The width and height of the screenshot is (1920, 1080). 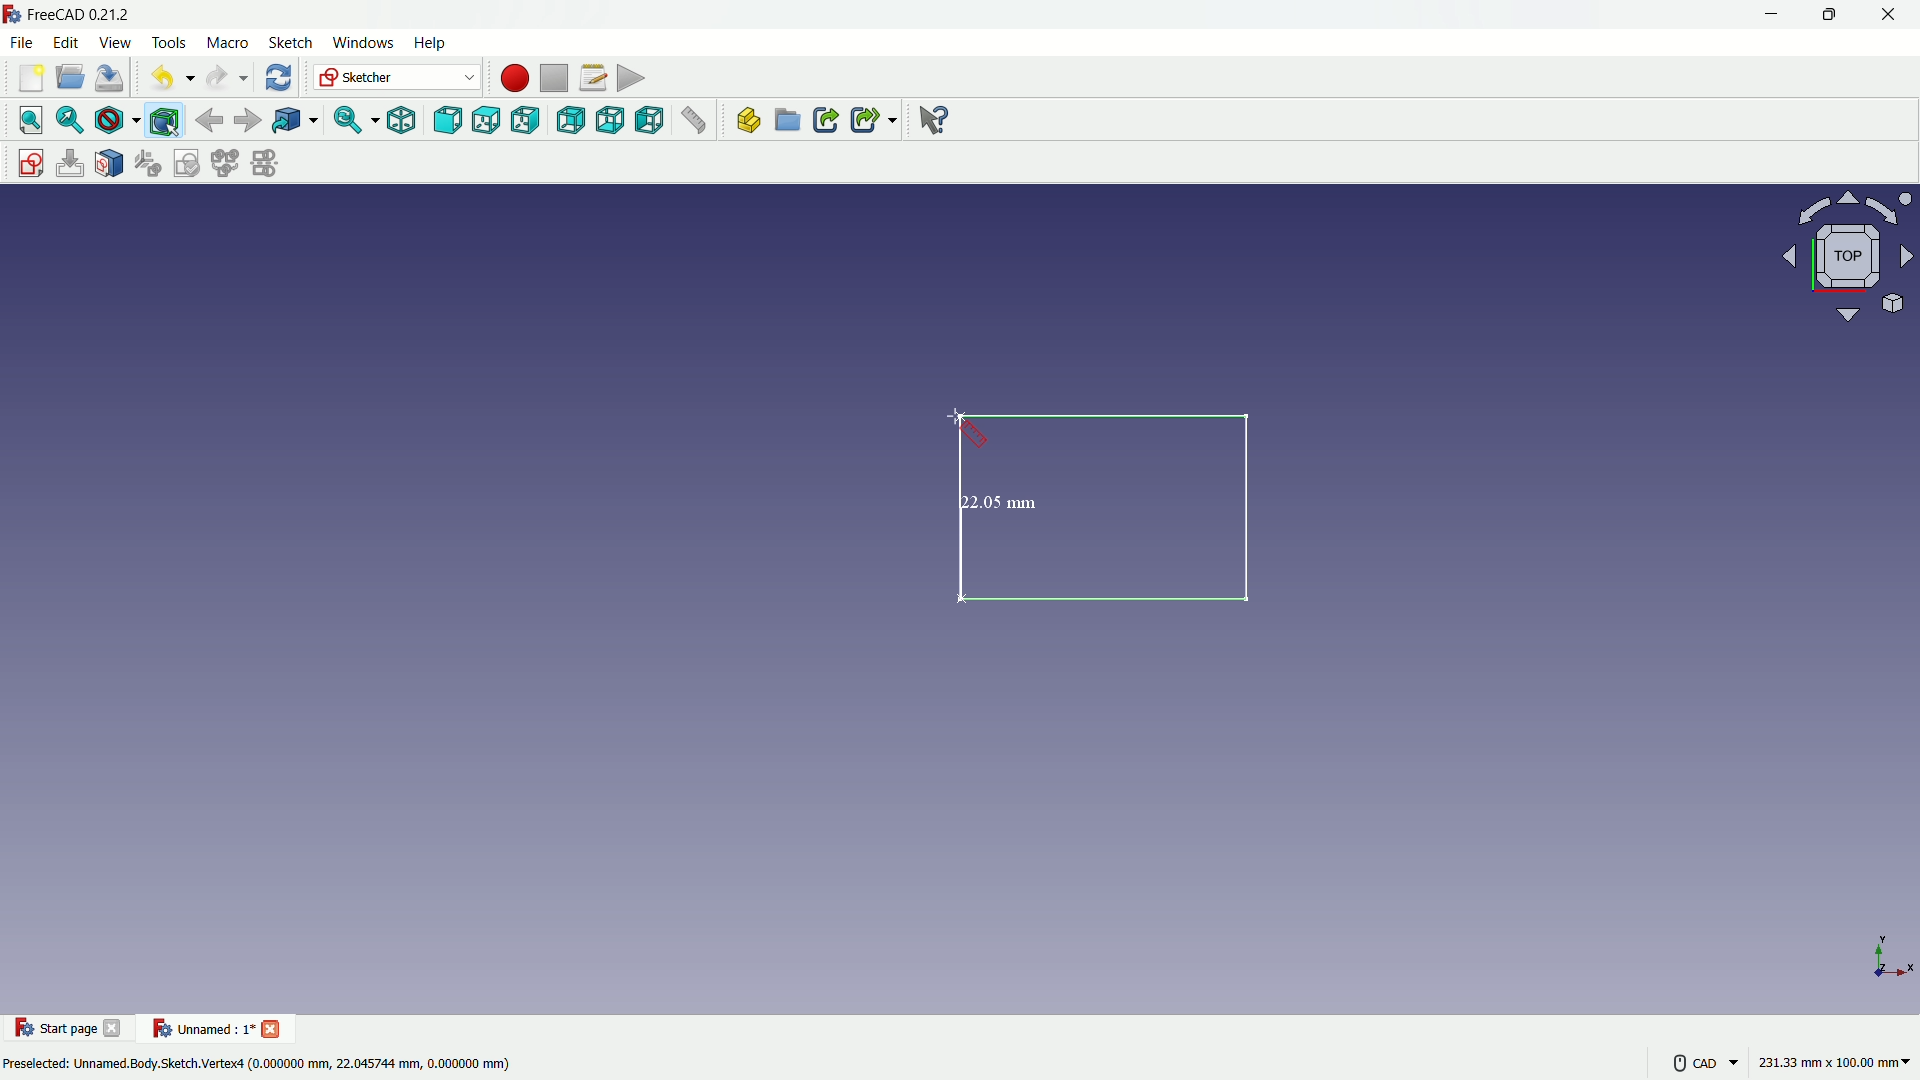 I want to click on Preselected: Unnamed. Body.Sketch.Vertex4 (0.000000 mm, 22.045744 mm, 0.000000 mm), so click(x=260, y=1062).